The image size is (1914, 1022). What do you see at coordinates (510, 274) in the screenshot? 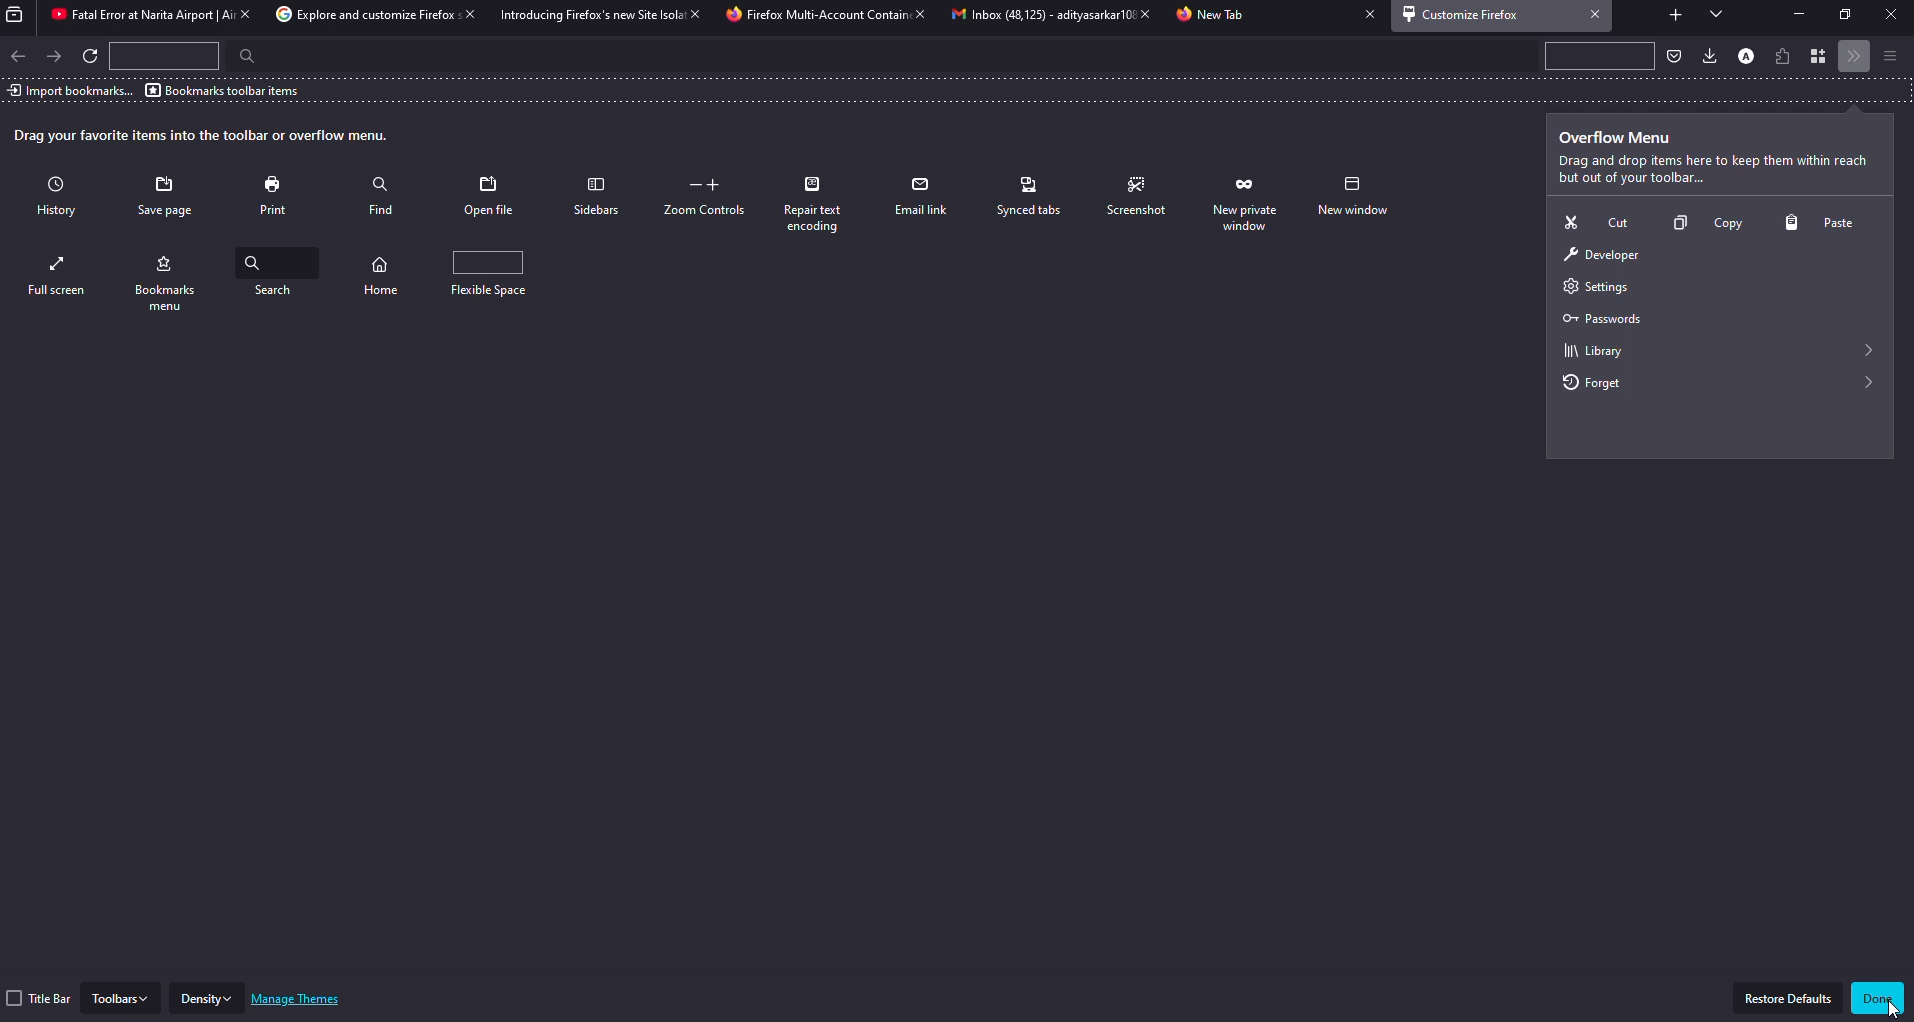
I see `flexible` at bounding box center [510, 274].